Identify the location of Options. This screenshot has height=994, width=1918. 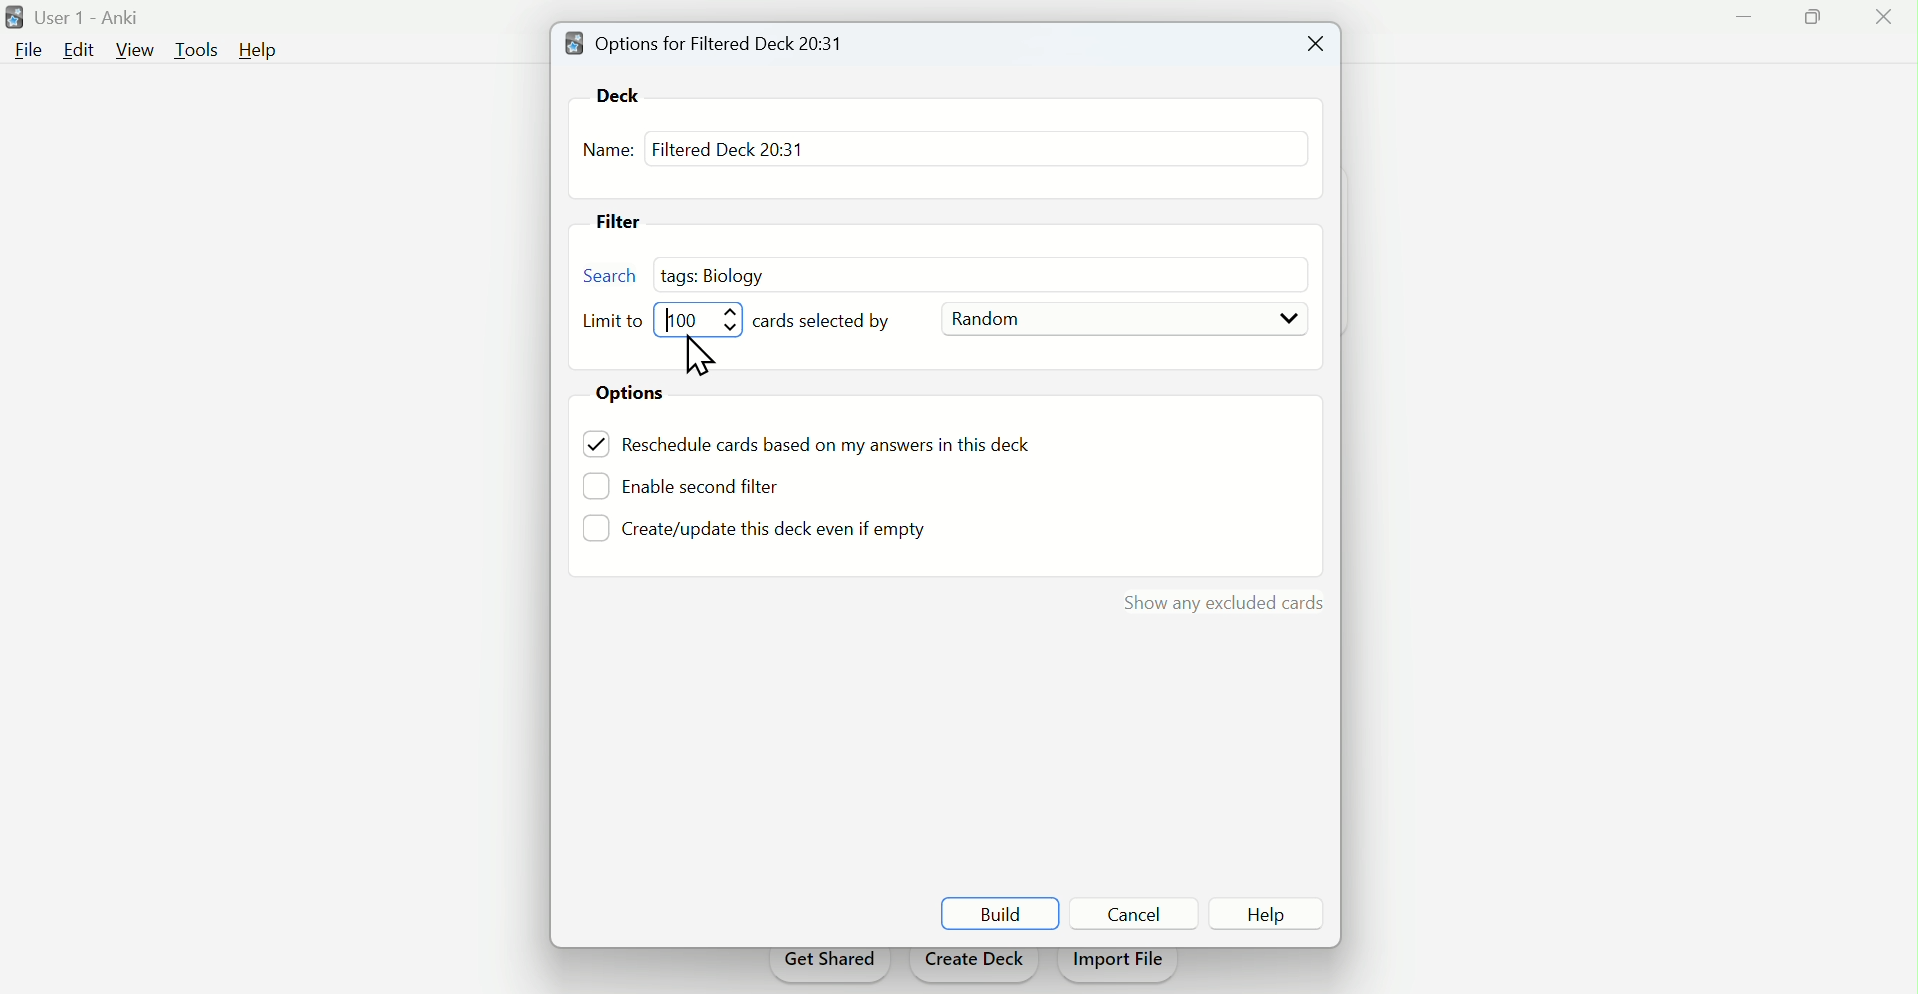
(639, 395).